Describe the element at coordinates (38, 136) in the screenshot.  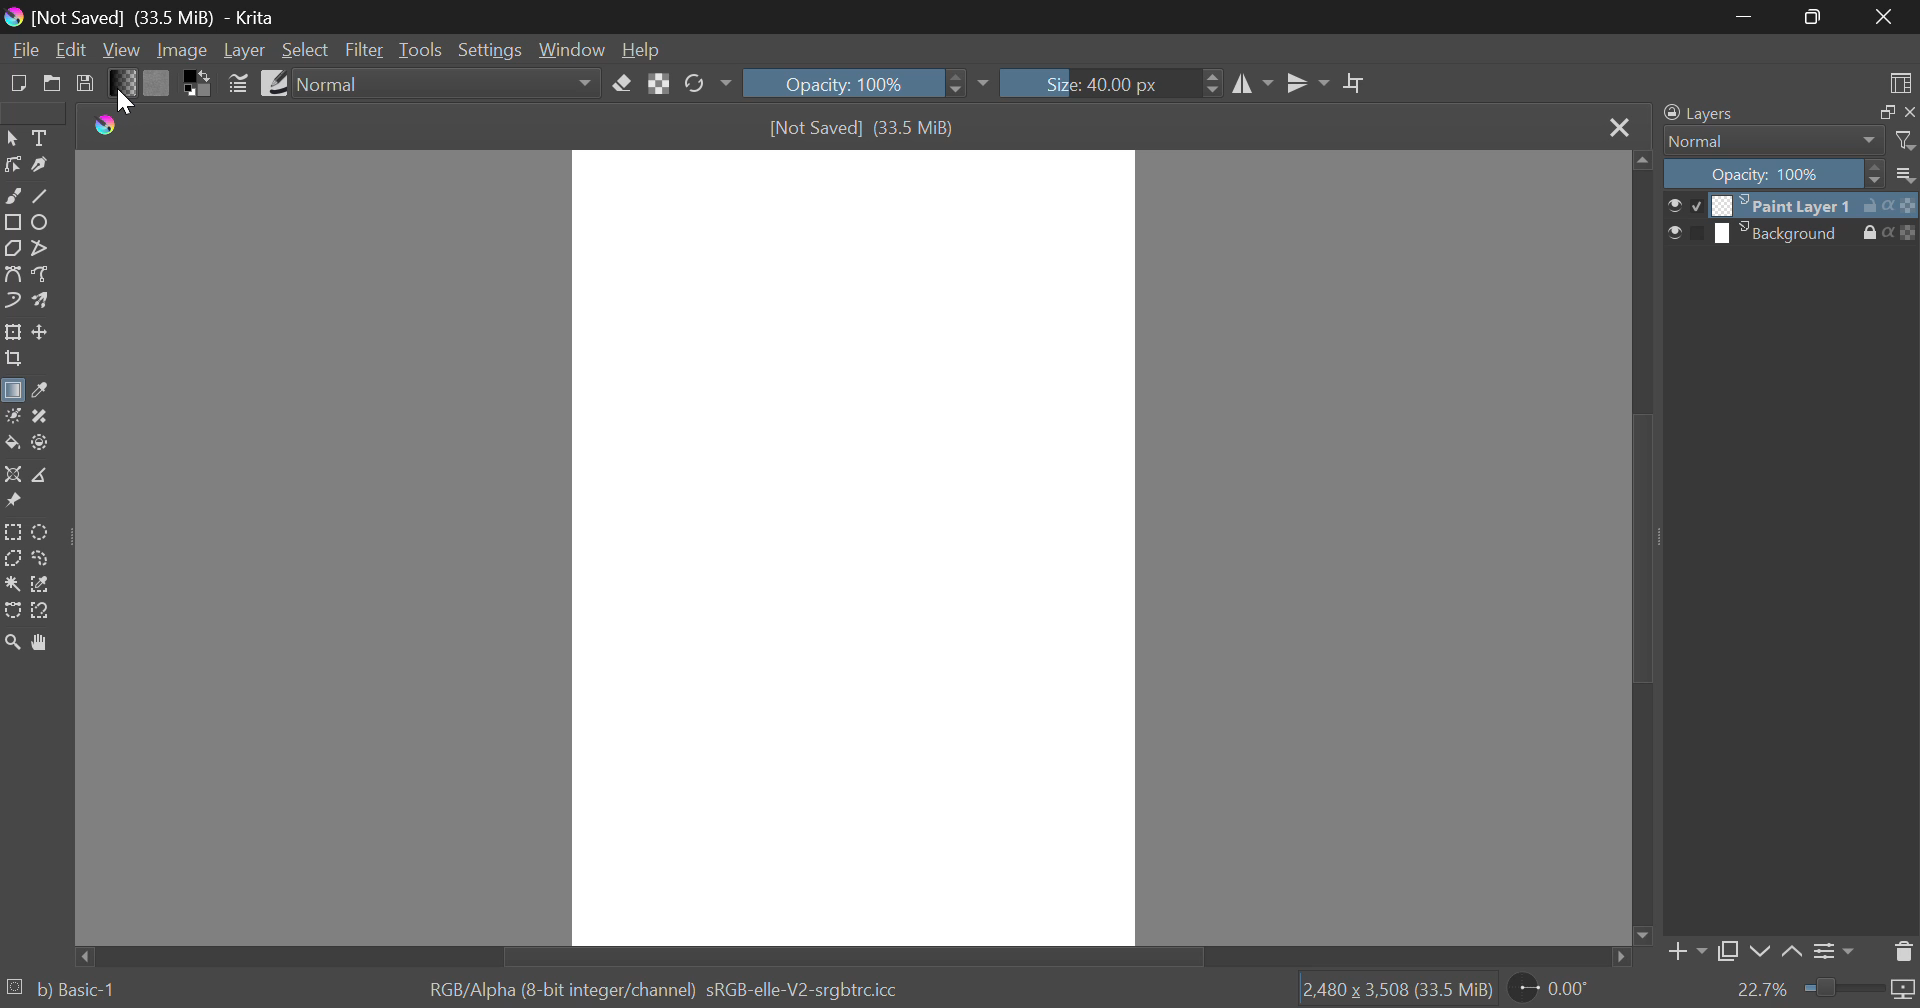
I see `Text` at that location.